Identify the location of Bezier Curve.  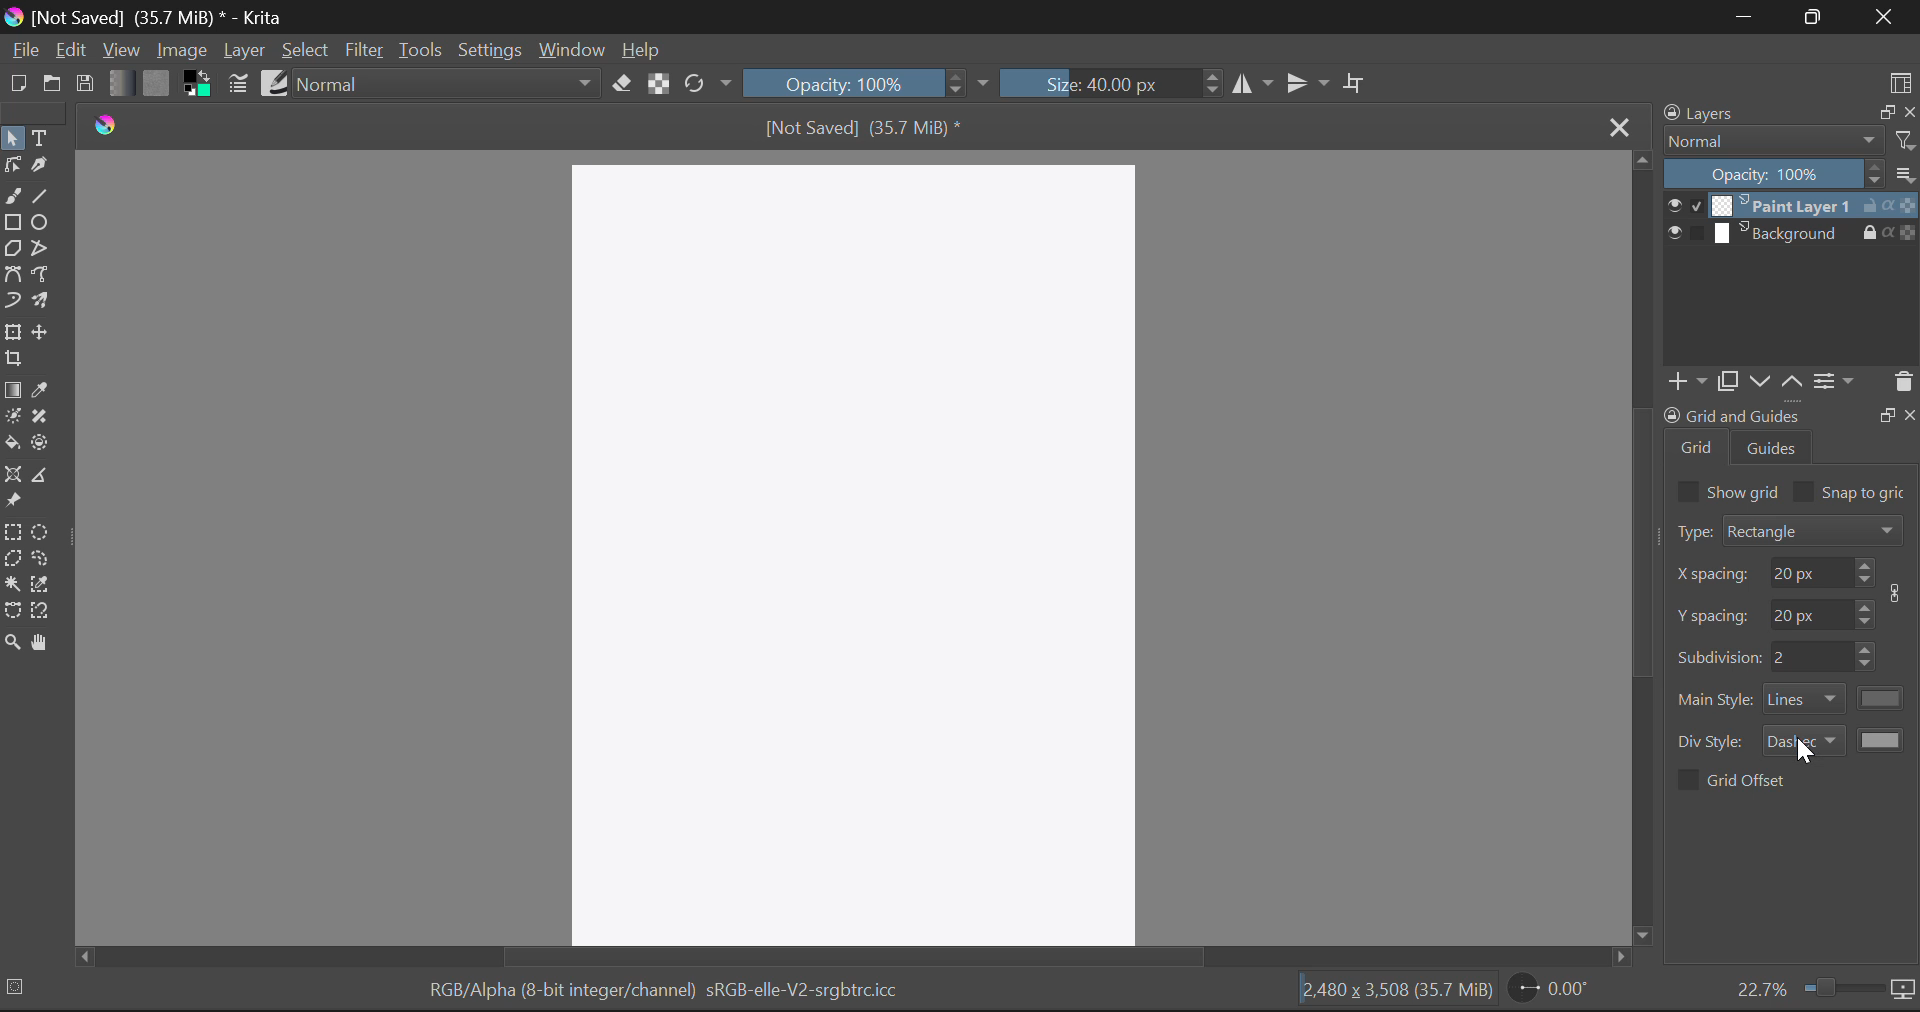
(14, 278).